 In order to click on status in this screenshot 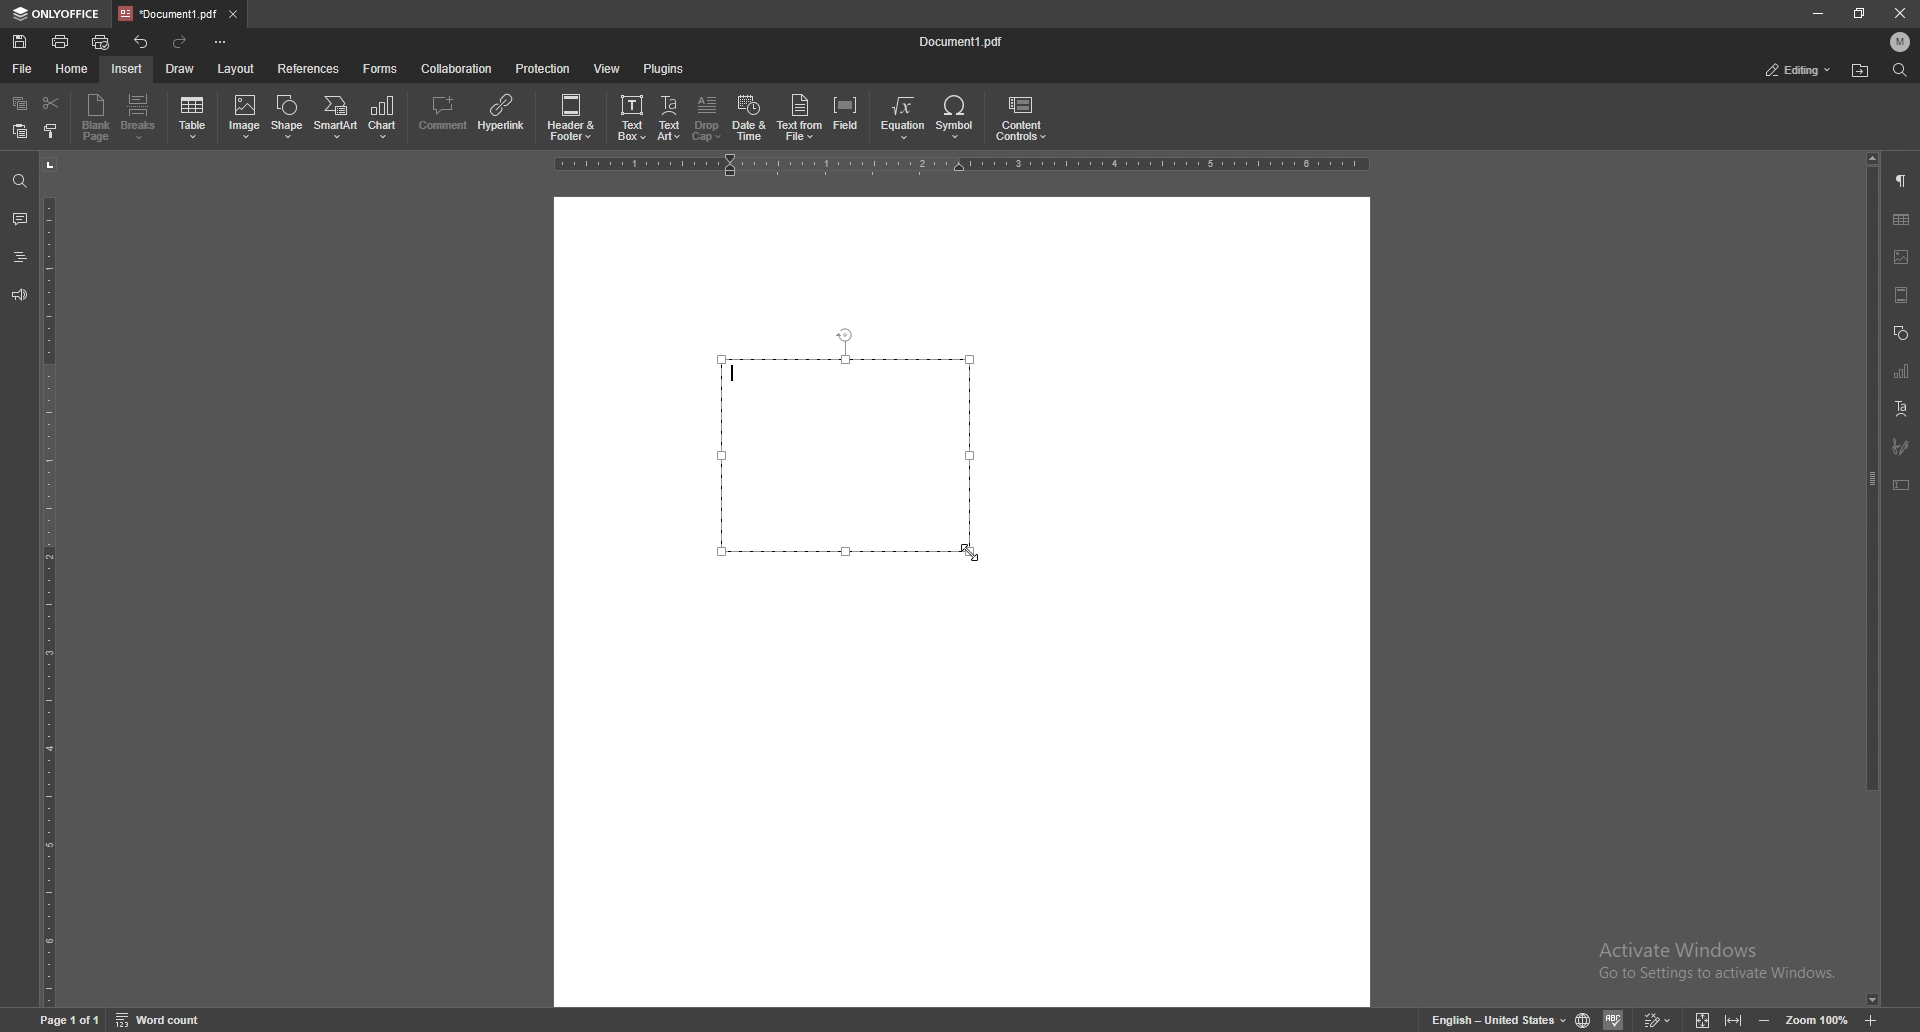, I will do `click(1799, 70)`.